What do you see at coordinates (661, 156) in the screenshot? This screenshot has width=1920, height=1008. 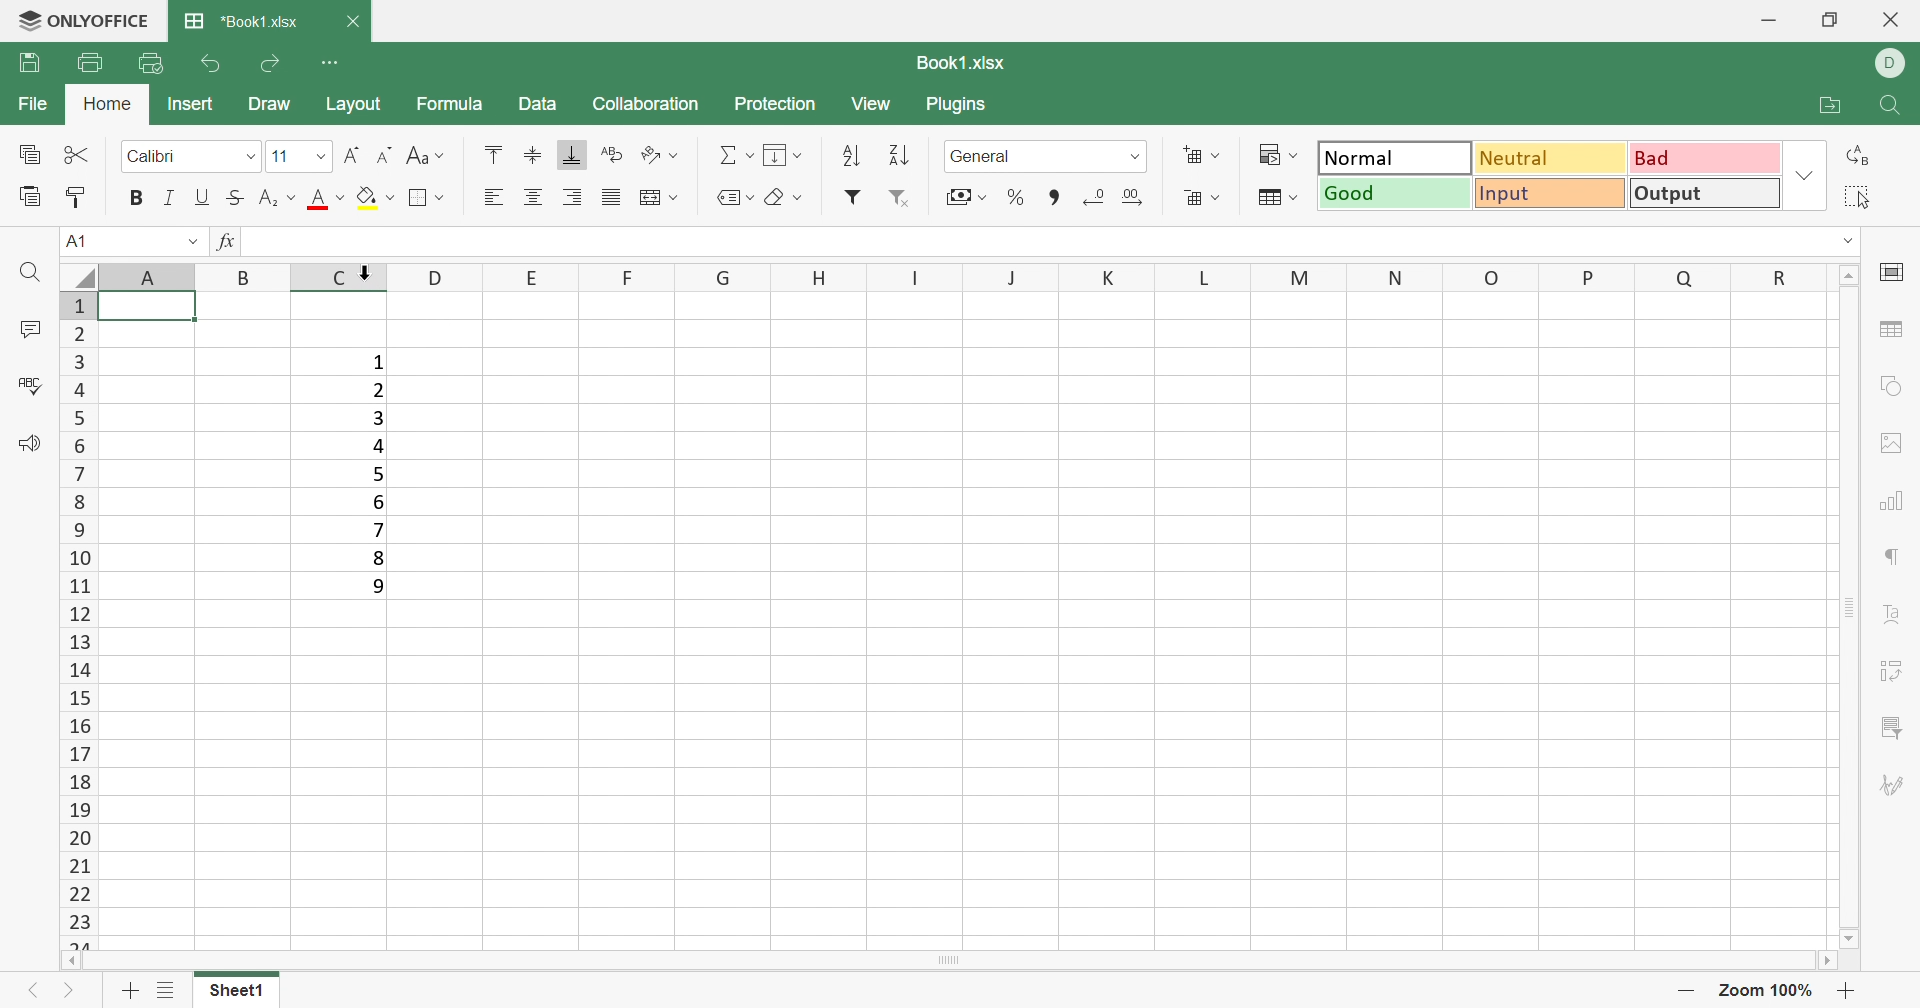 I see `Orientation` at bounding box center [661, 156].